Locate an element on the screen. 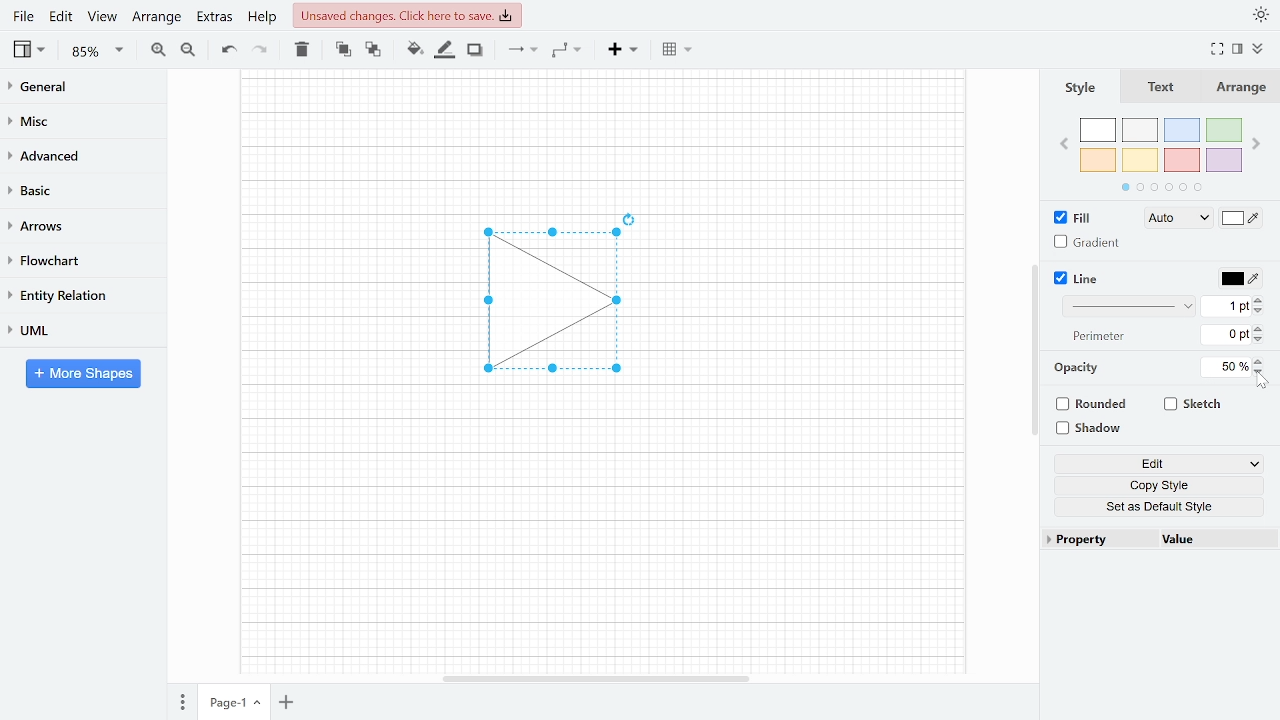 The height and width of the screenshot is (720, 1280). Arrows is located at coordinates (74, 225).